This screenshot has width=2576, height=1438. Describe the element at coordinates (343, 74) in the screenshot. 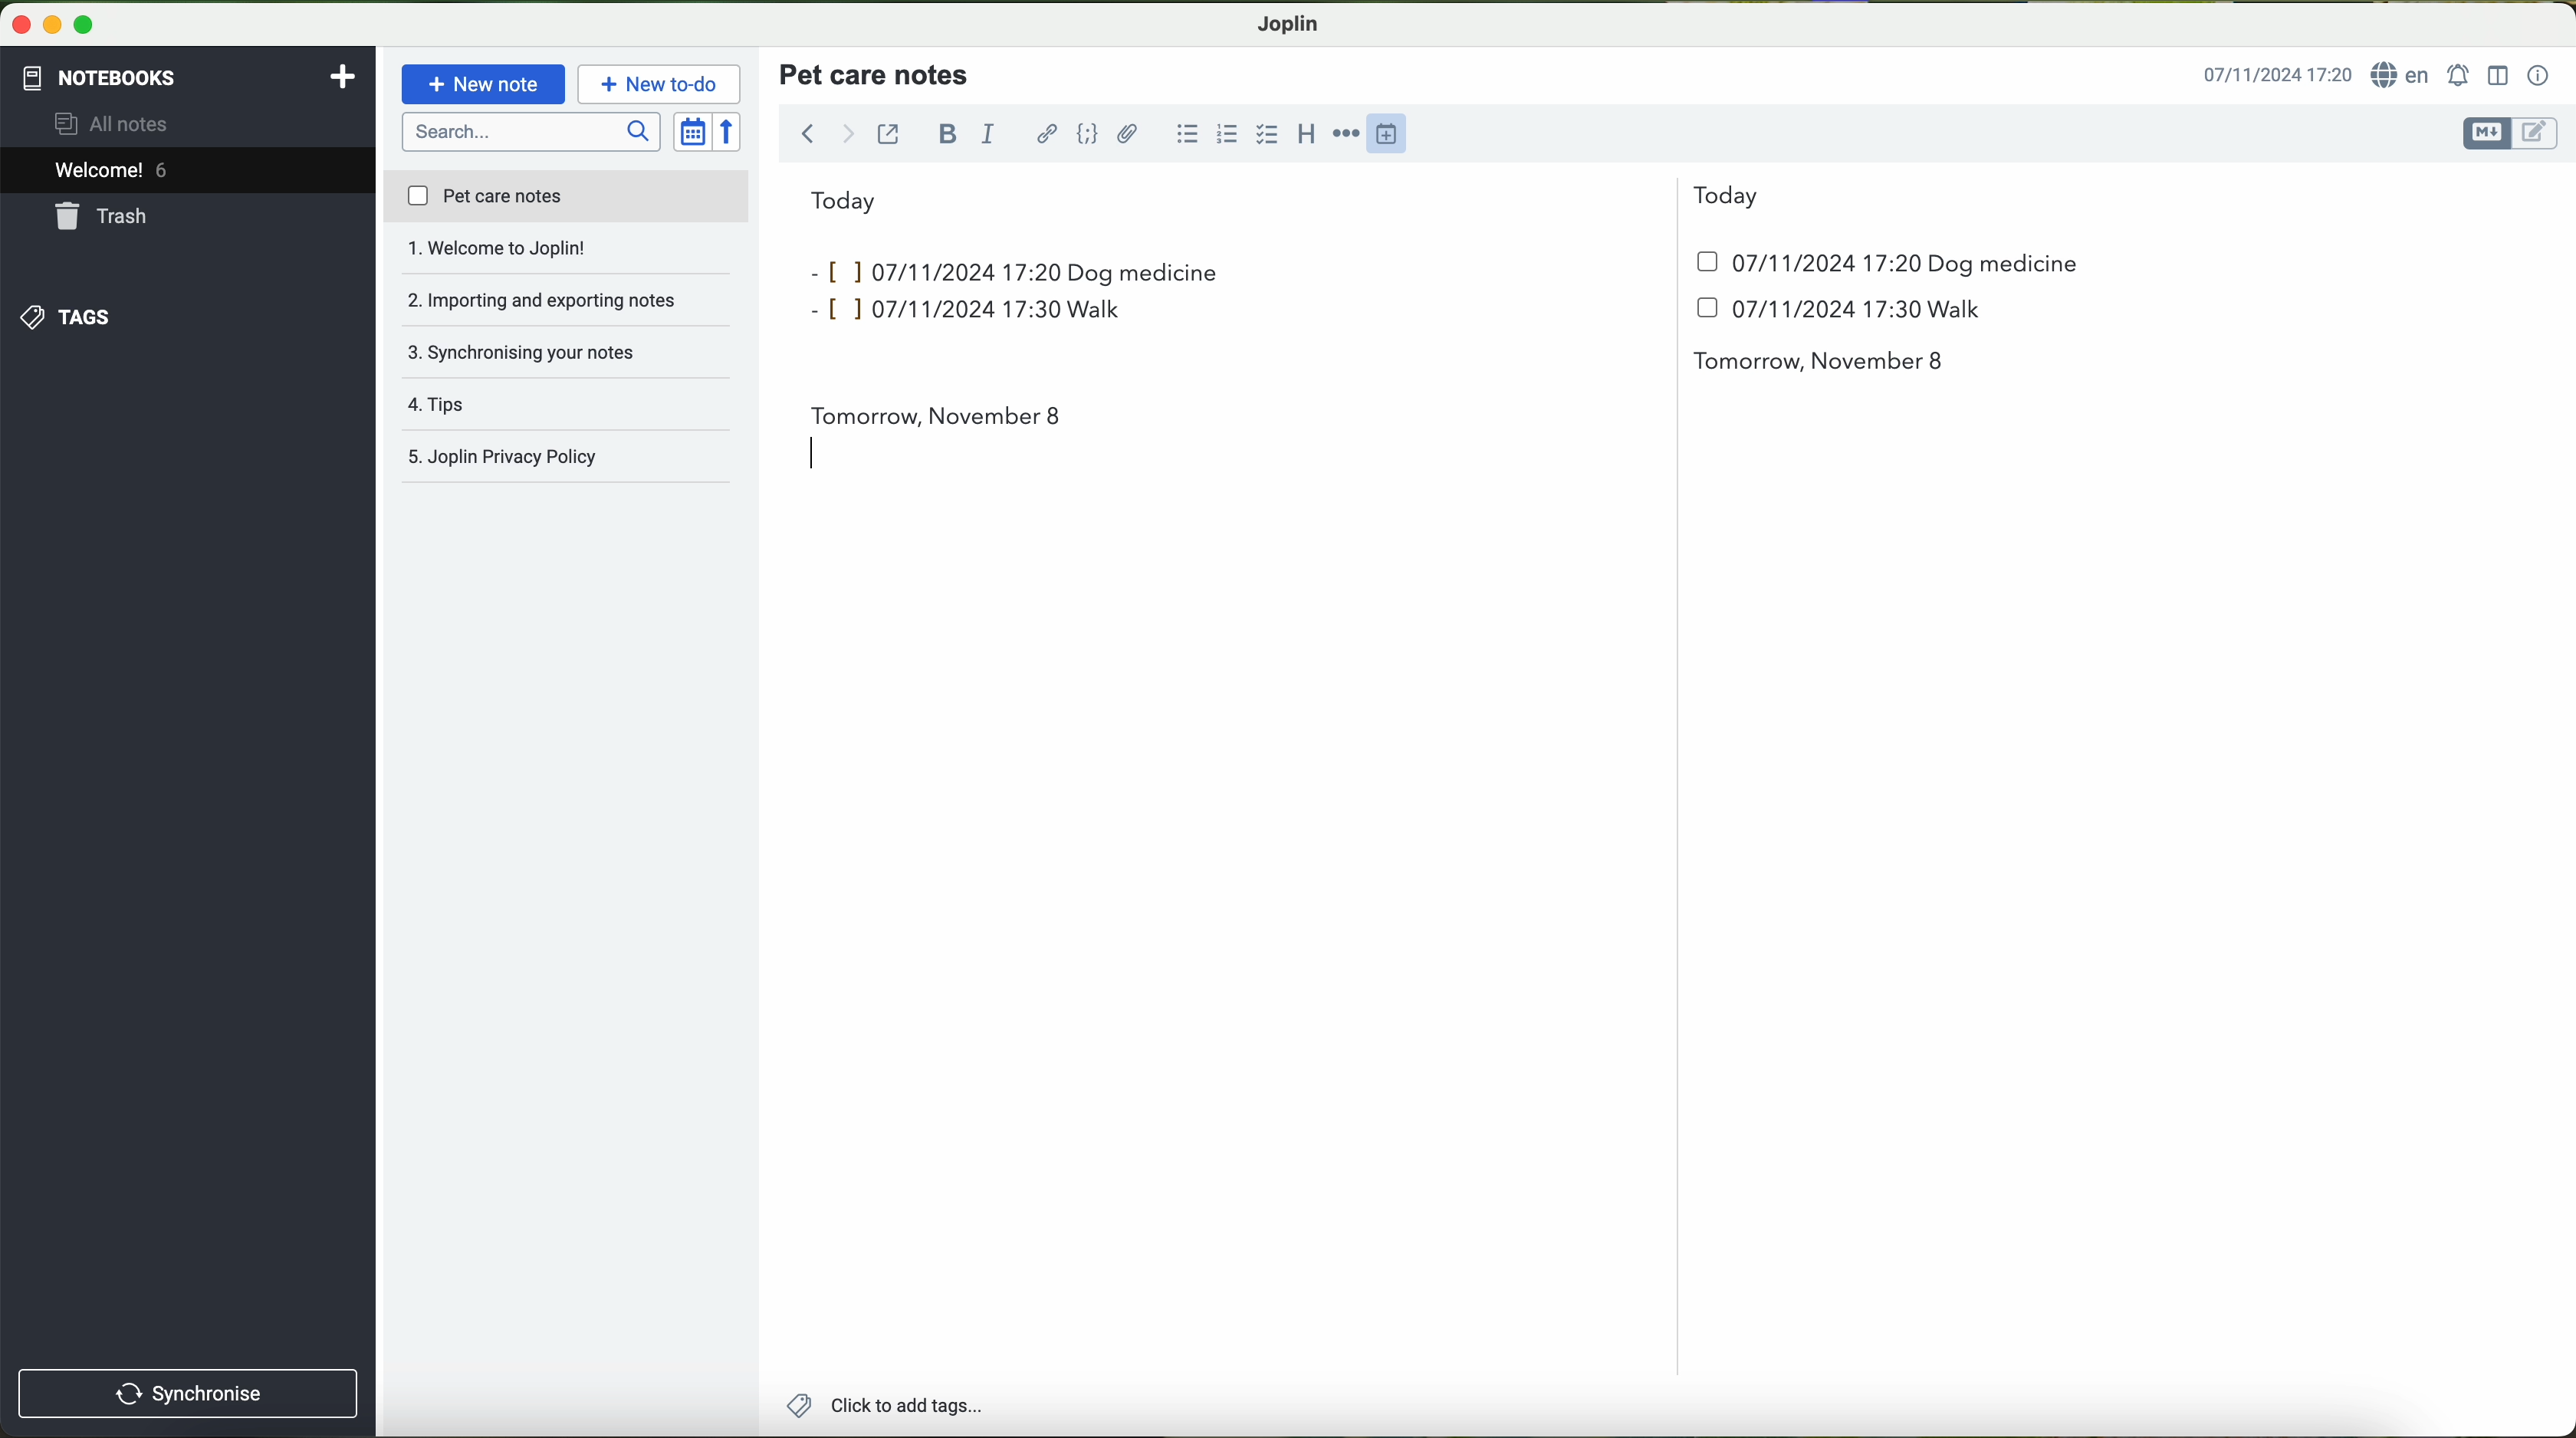

I see `add` at that location.